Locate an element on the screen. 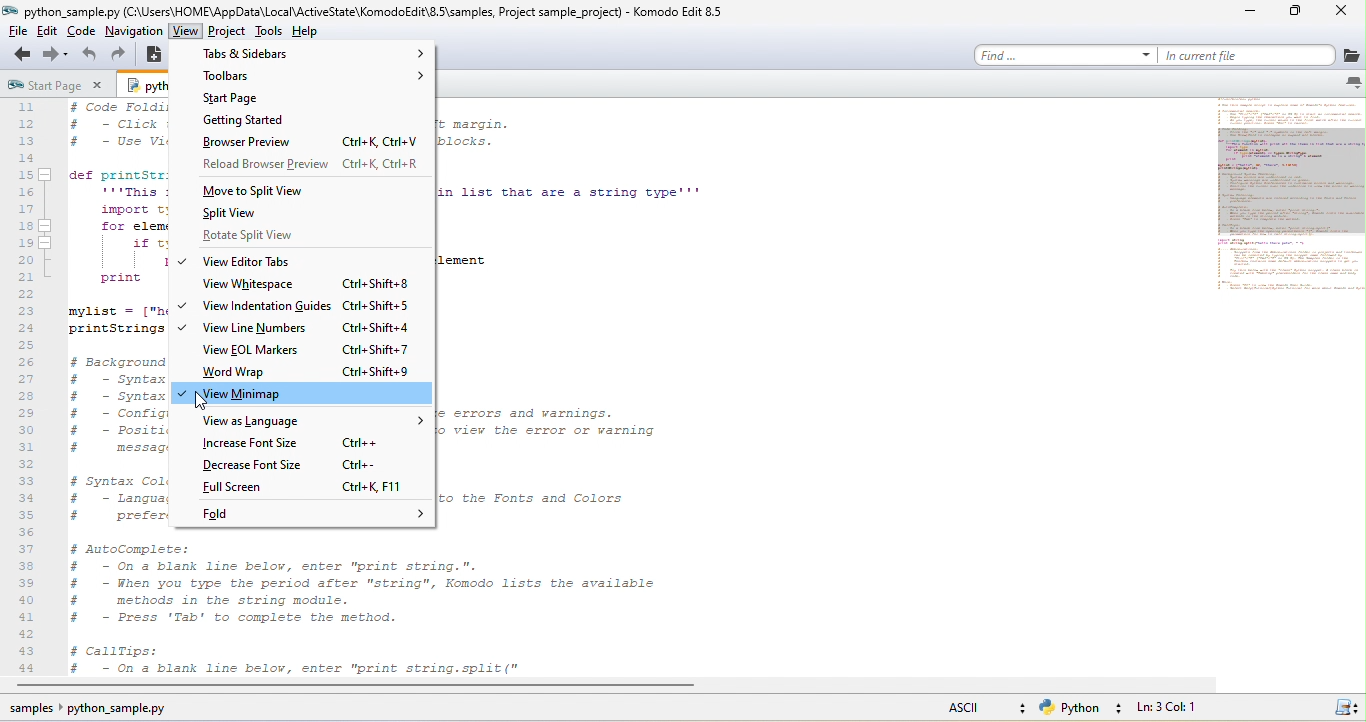 The image size is (1366, 722). view line numbers is located at coordinates (303, 329).